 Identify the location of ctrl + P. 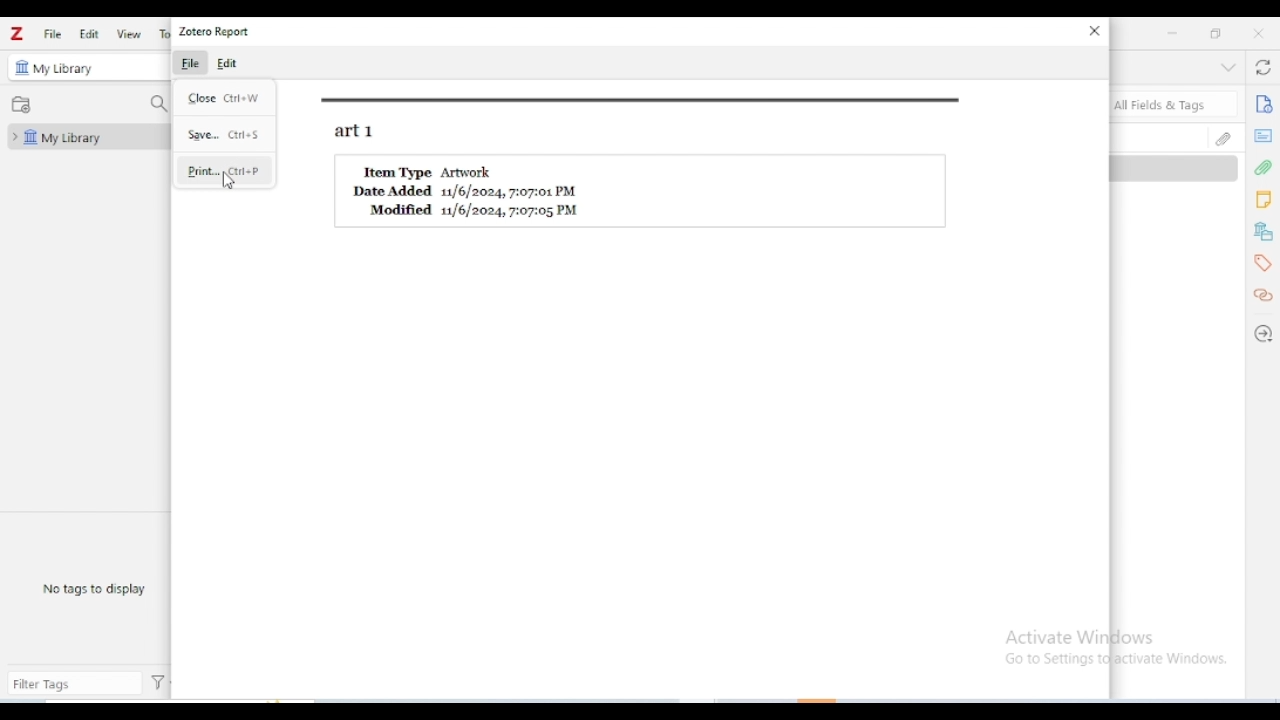
(245, 170).